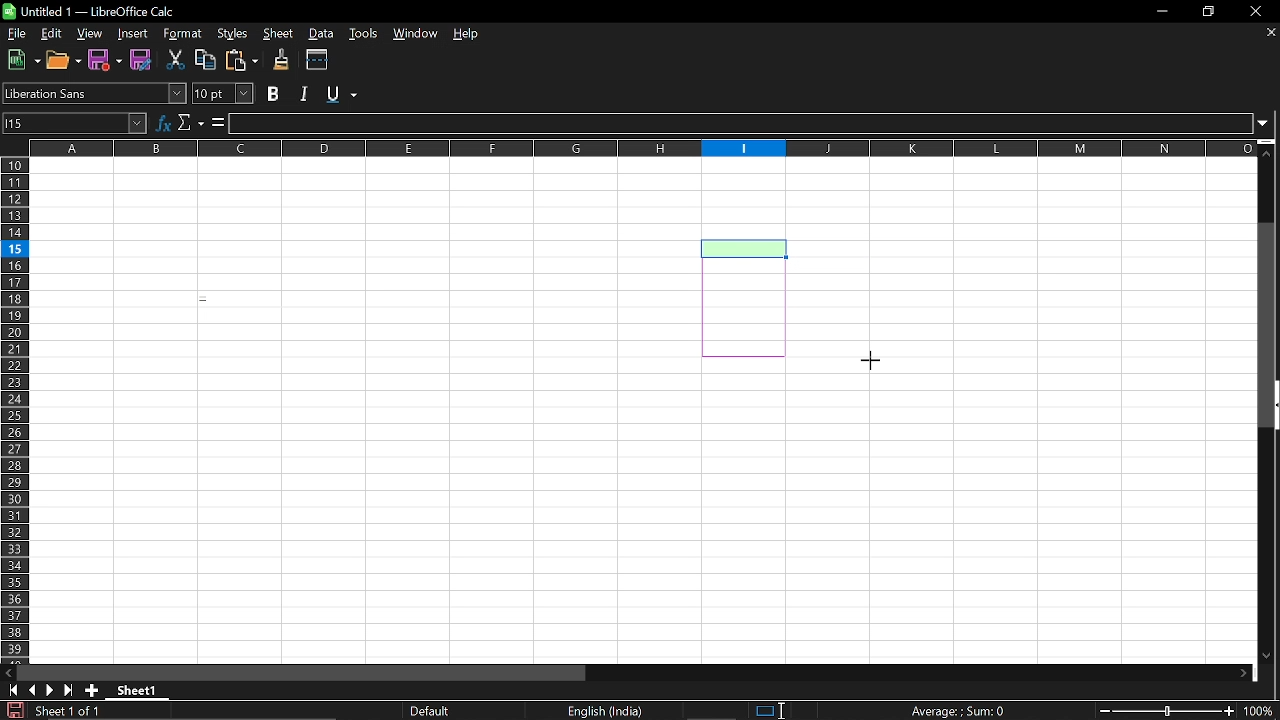 Image resolution: width=1280 pixels, height=720 pixels. Describe the element at coordinates (1269, 327) in the screenshot. I see `Vertical scrollbar` at that location.